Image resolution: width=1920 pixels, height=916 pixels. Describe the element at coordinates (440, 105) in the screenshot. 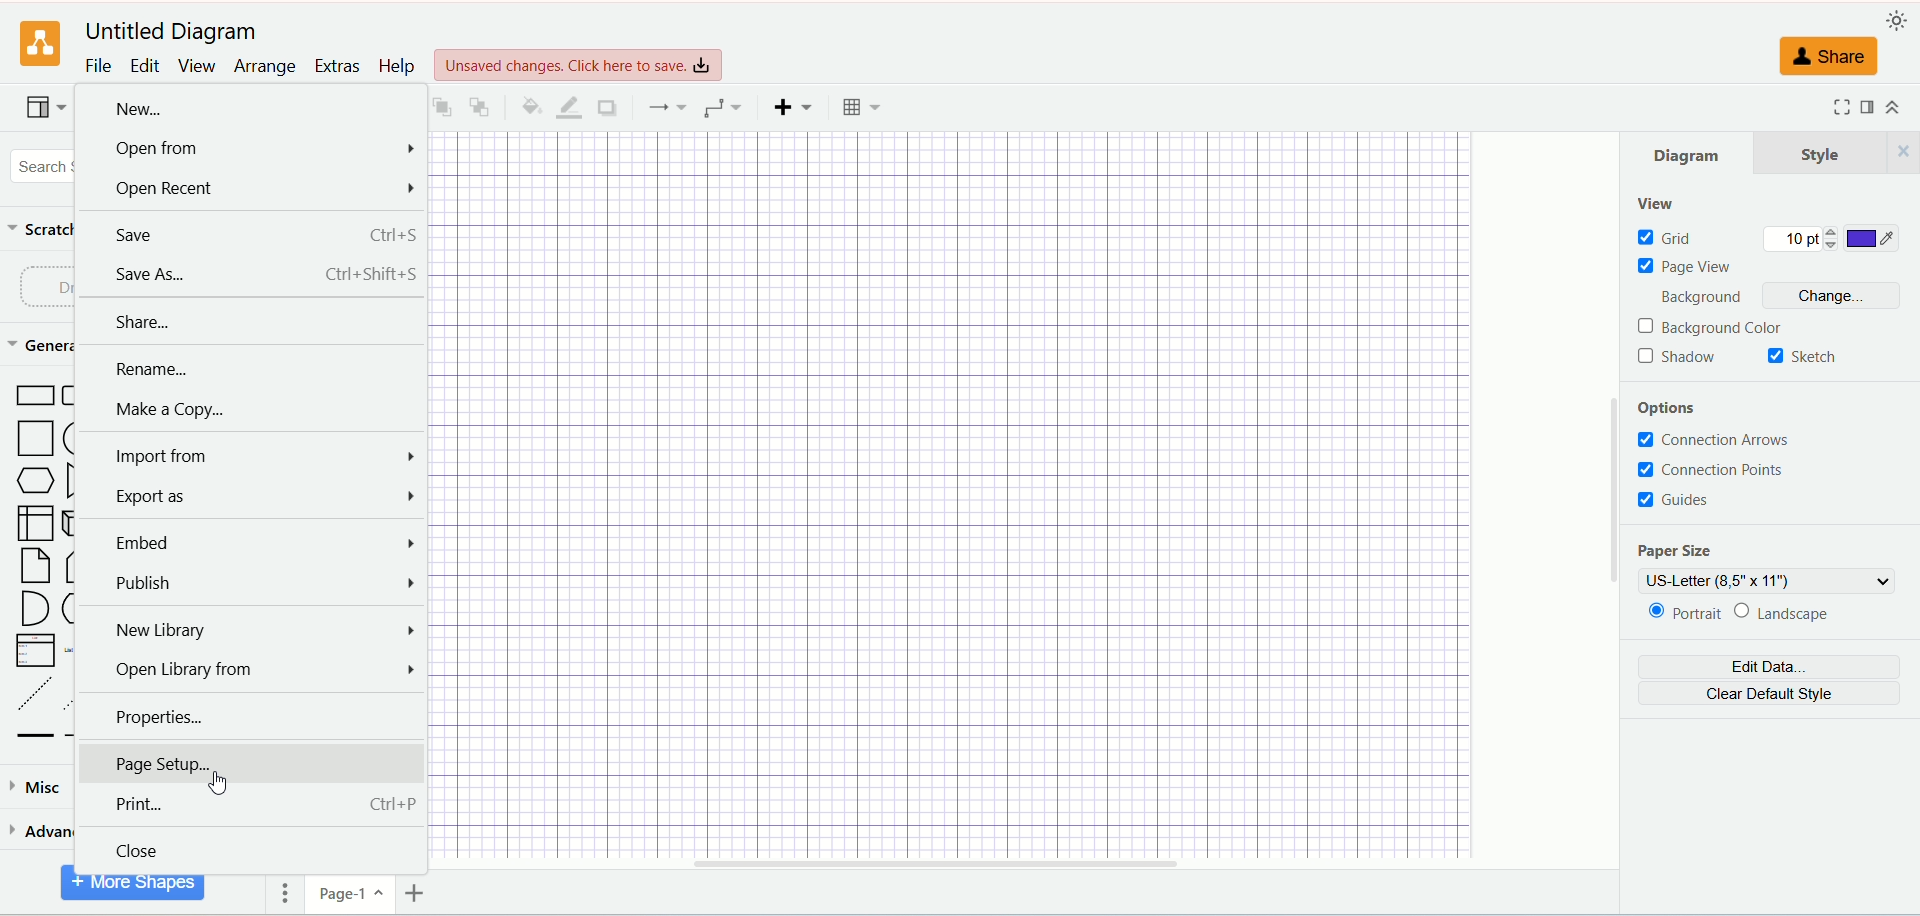

I see `to front` at that location.